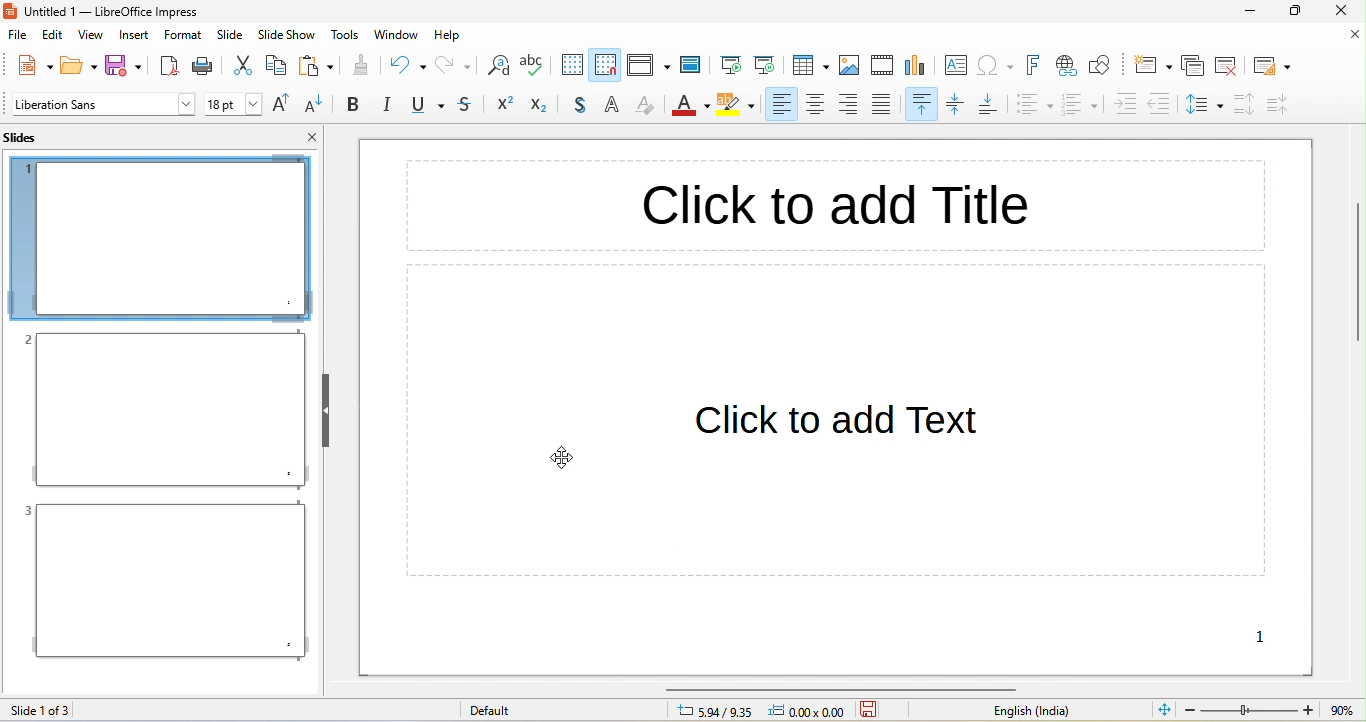  What do you see at coordinates (29, 64) in the screenshot?
I see `new` at bounding box center [29, 64].